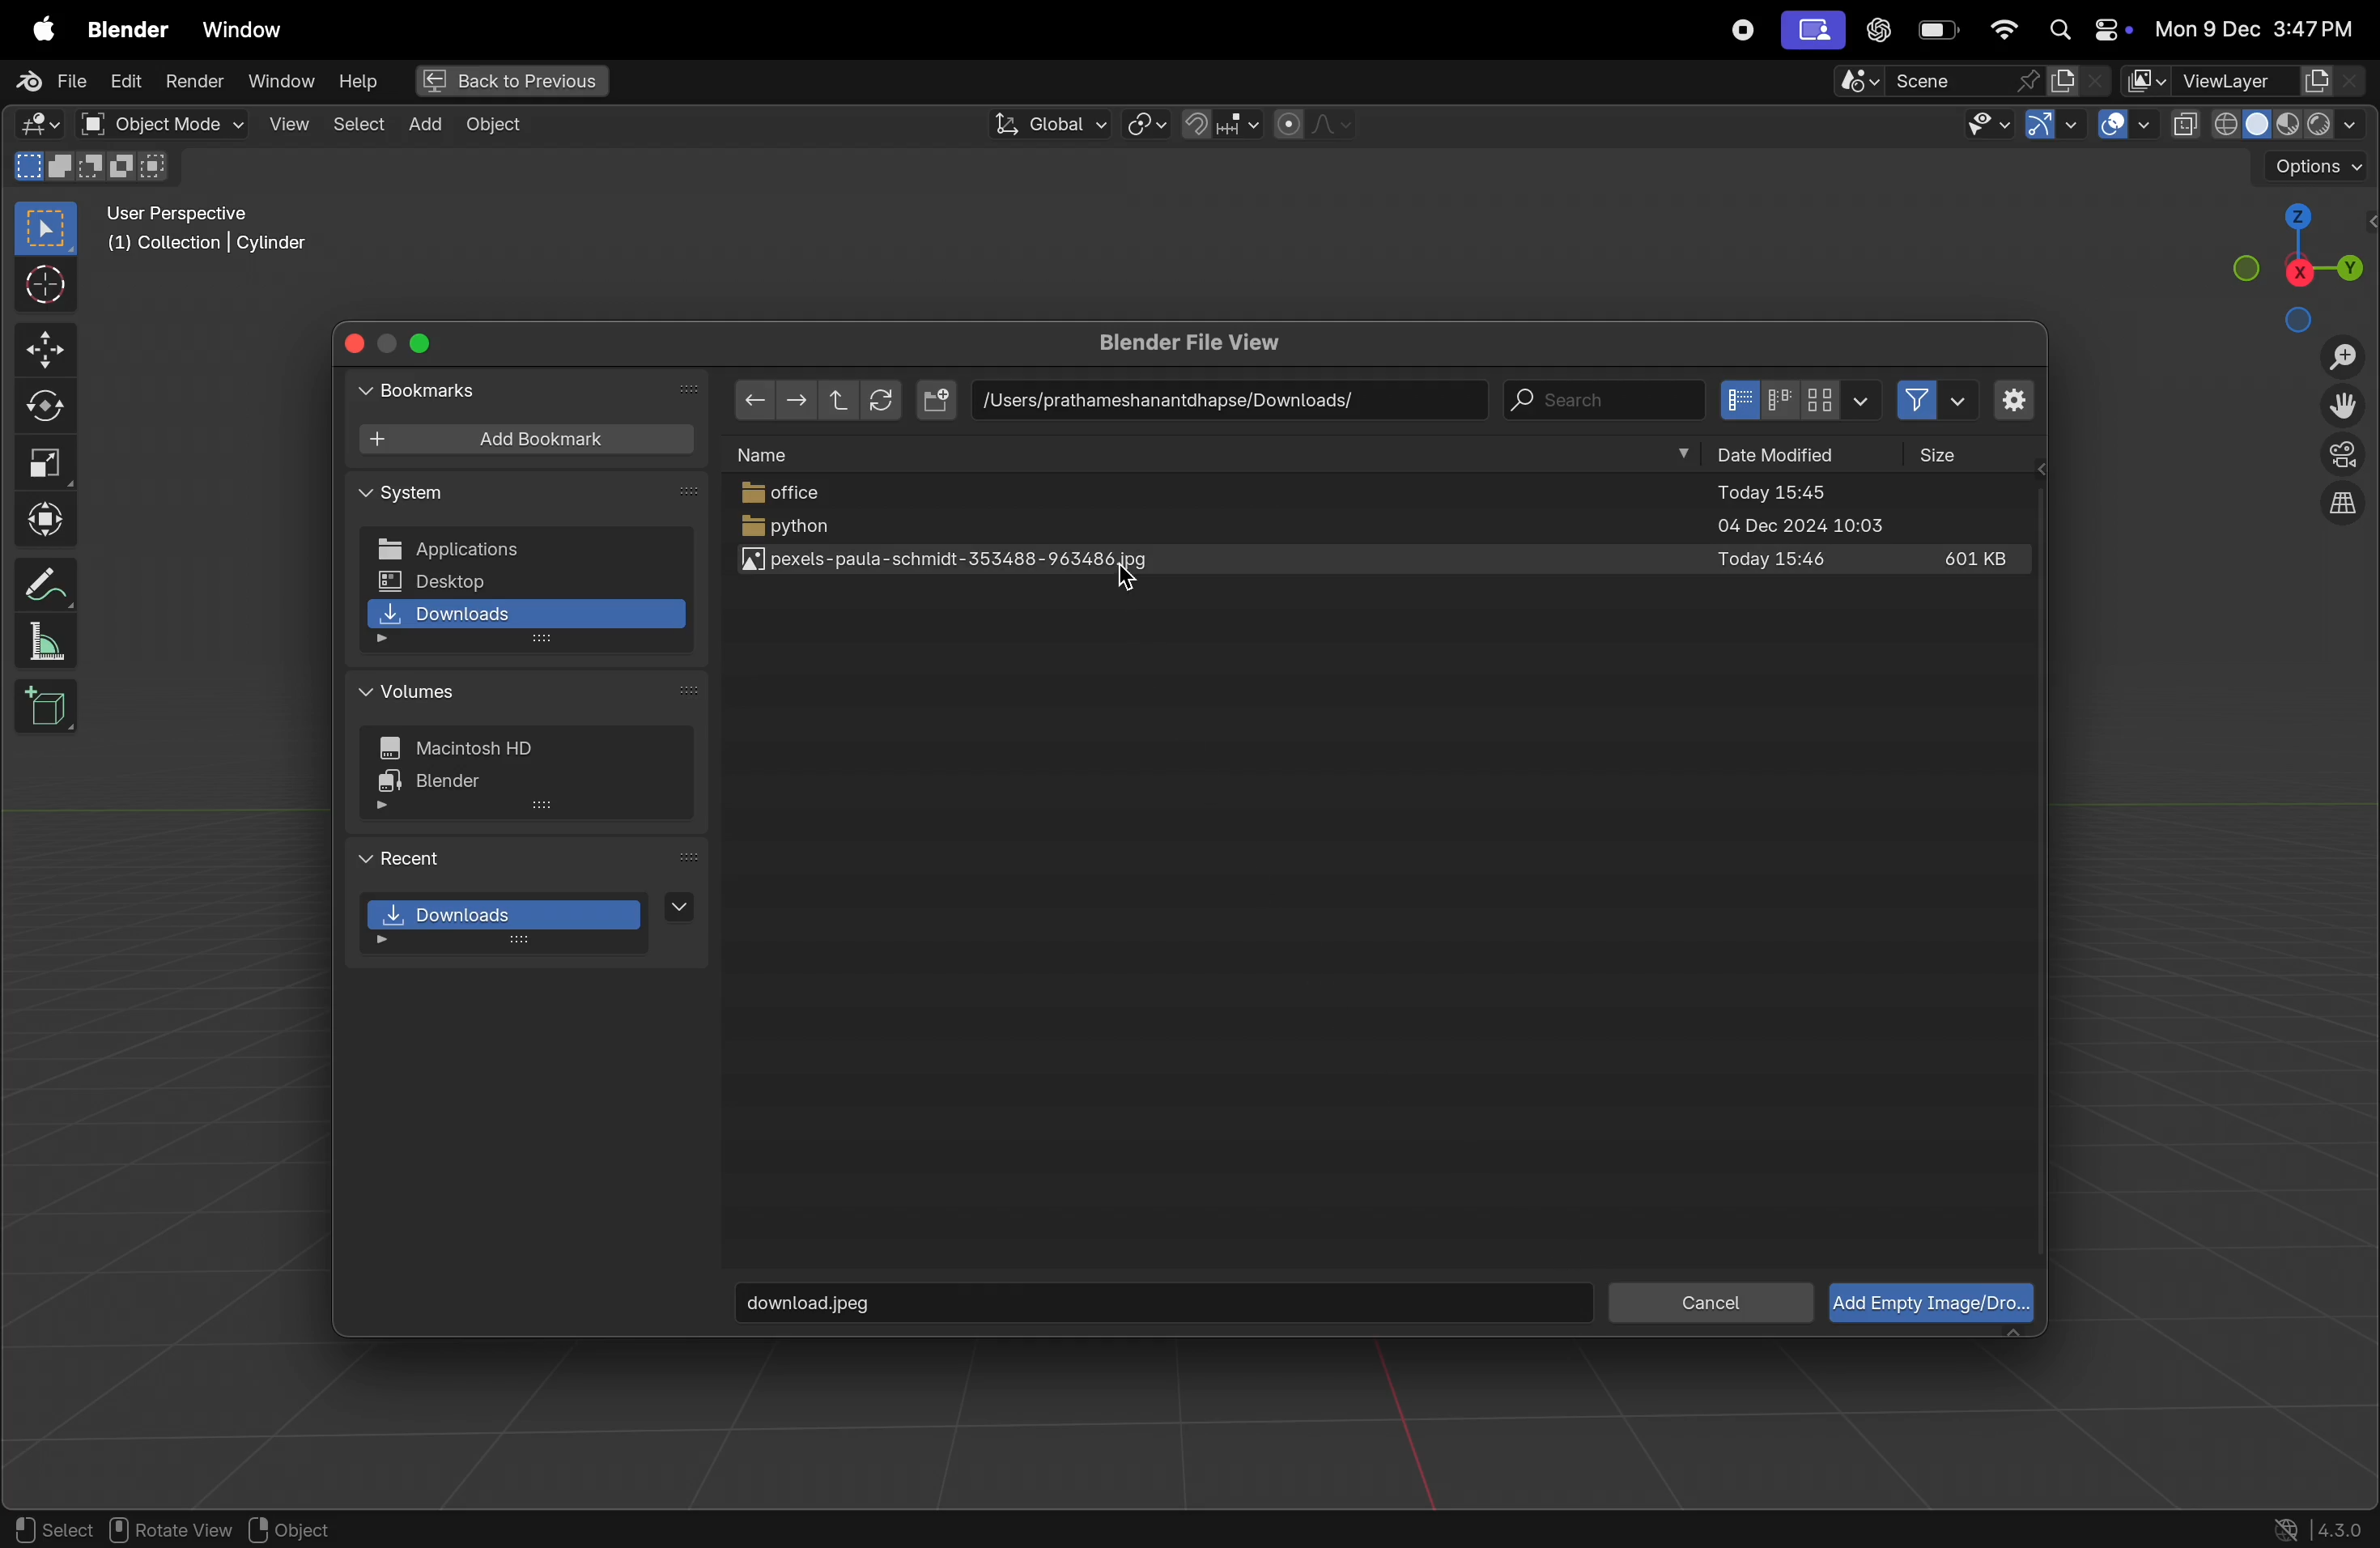 The image size is (2380, 1548). What do you see at coordinates (51, 1529) in the screenshot?
I see `select` at bounding box center [51, 1529].